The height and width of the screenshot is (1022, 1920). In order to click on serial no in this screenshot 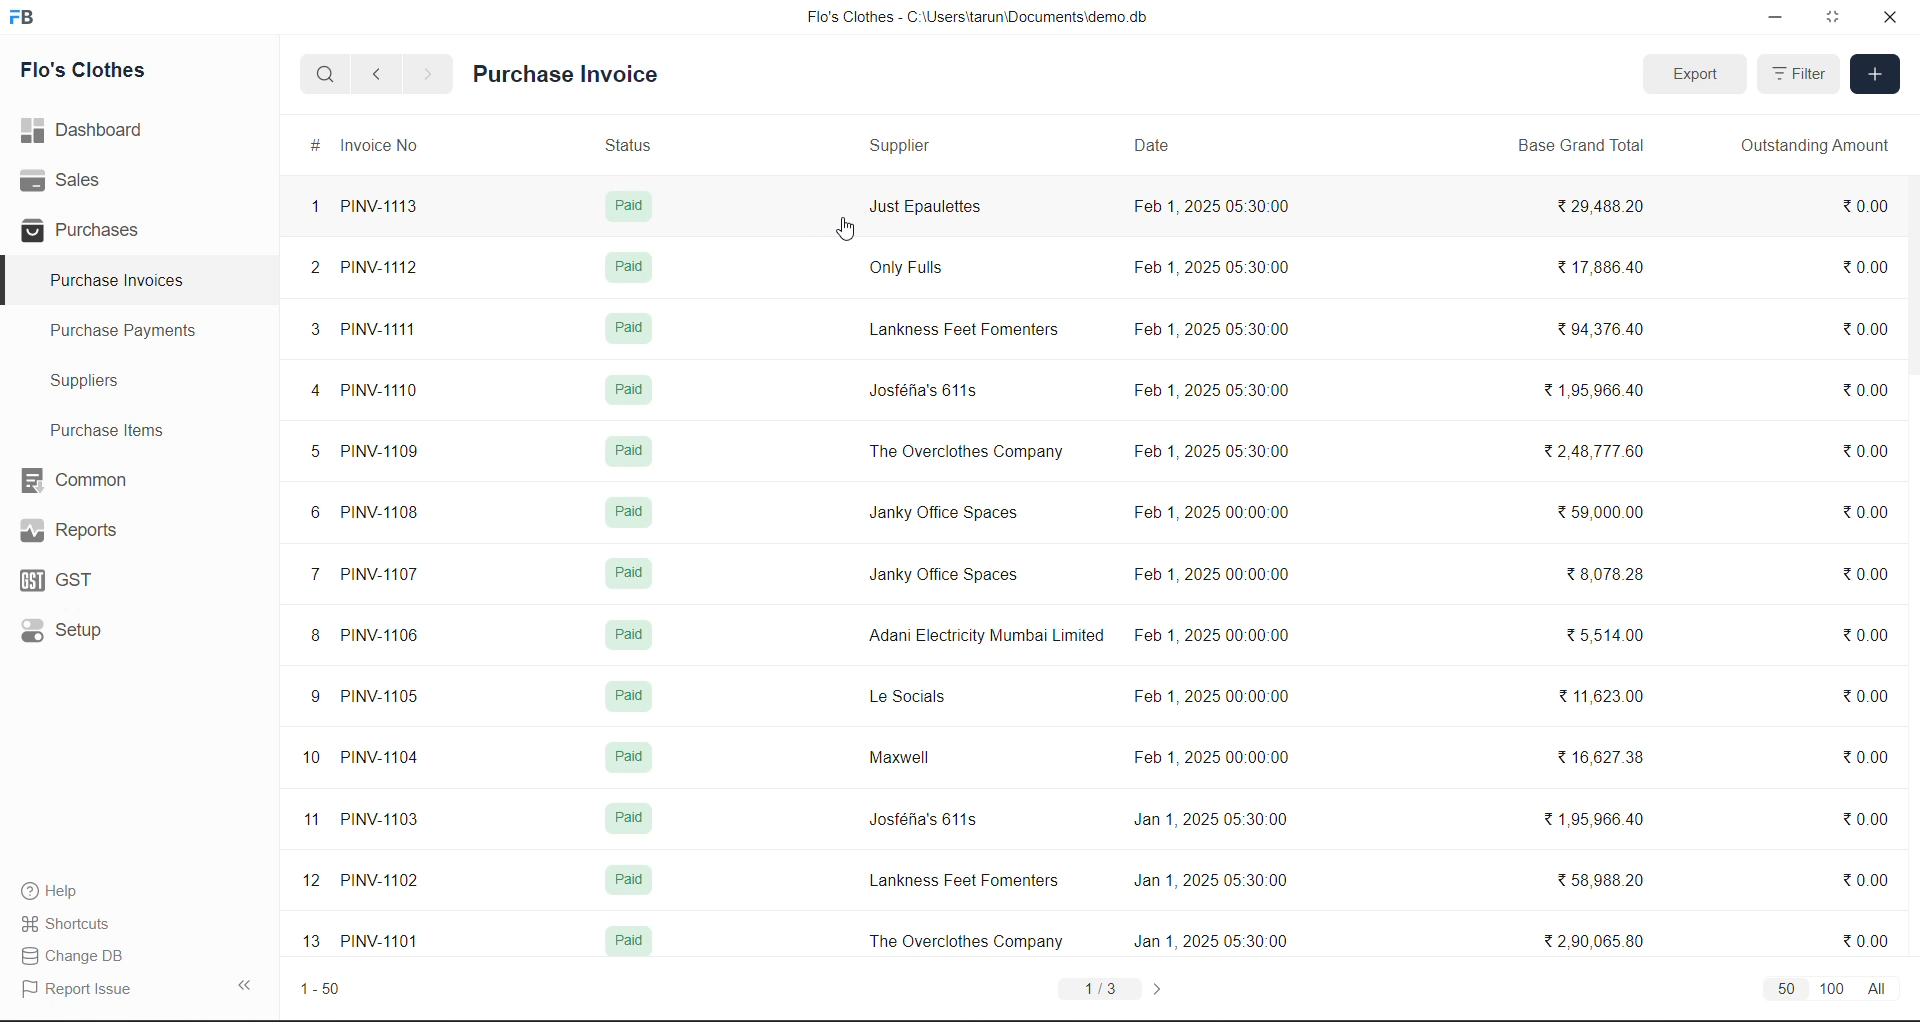, I will do `click(310, 577)`.